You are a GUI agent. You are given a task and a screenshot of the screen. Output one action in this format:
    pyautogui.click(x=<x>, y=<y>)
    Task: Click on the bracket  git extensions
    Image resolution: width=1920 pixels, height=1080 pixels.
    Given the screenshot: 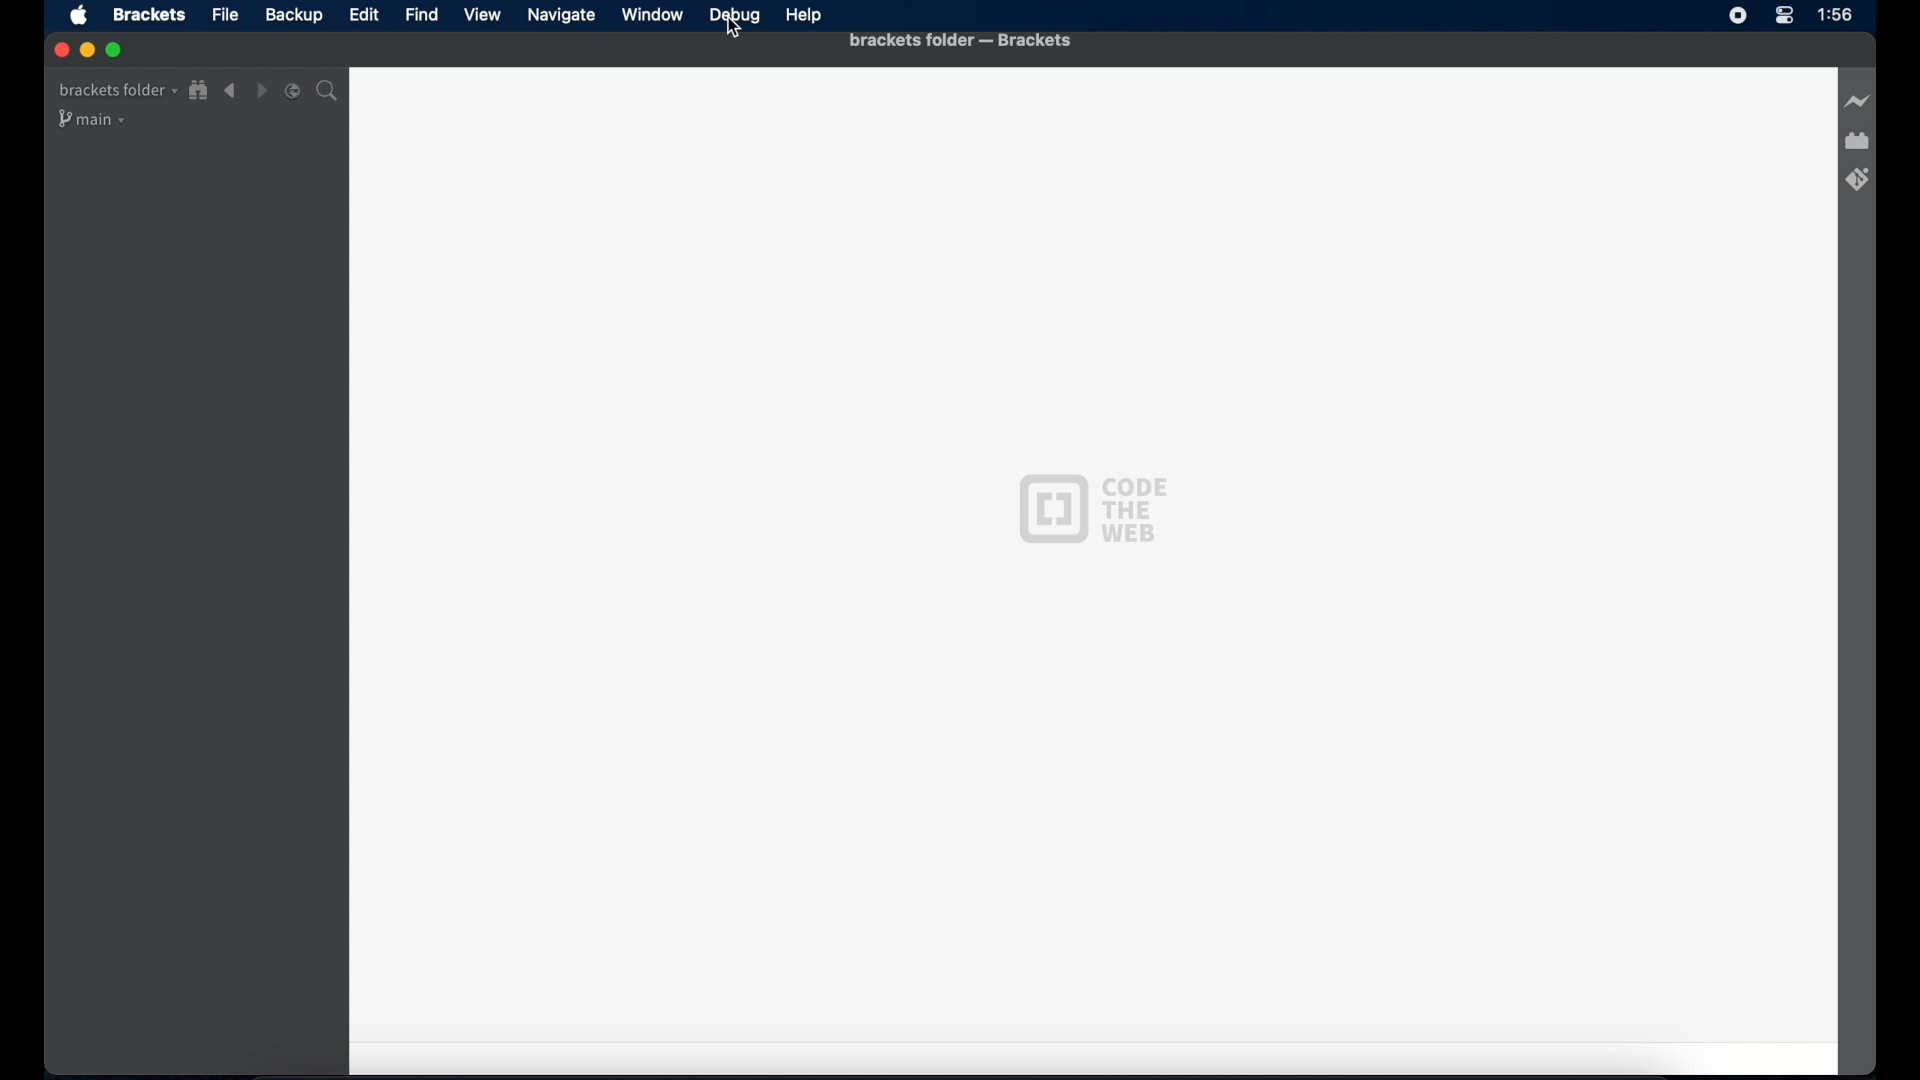 What is the action you would take?
    pyautogui.click(x=1859, y=179)
    